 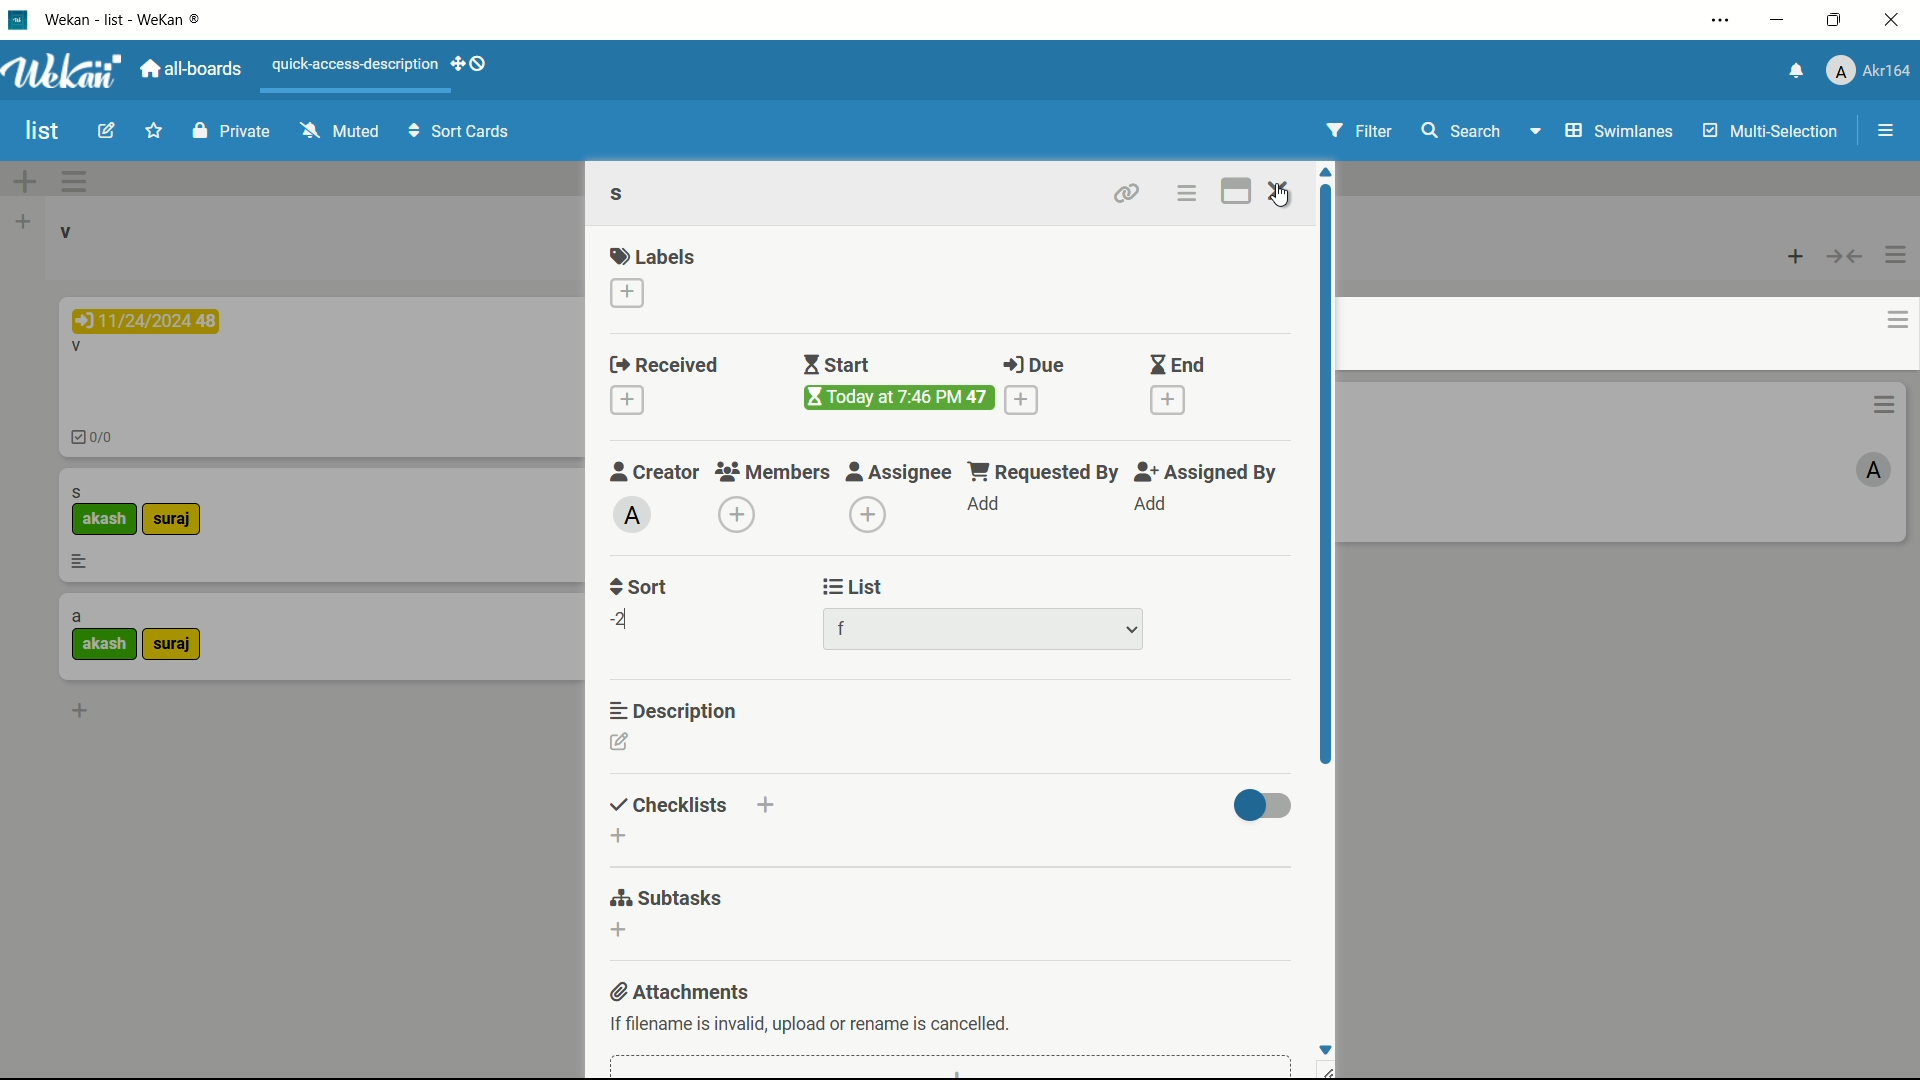 I want to click on -2, so click(x=623, y=619).